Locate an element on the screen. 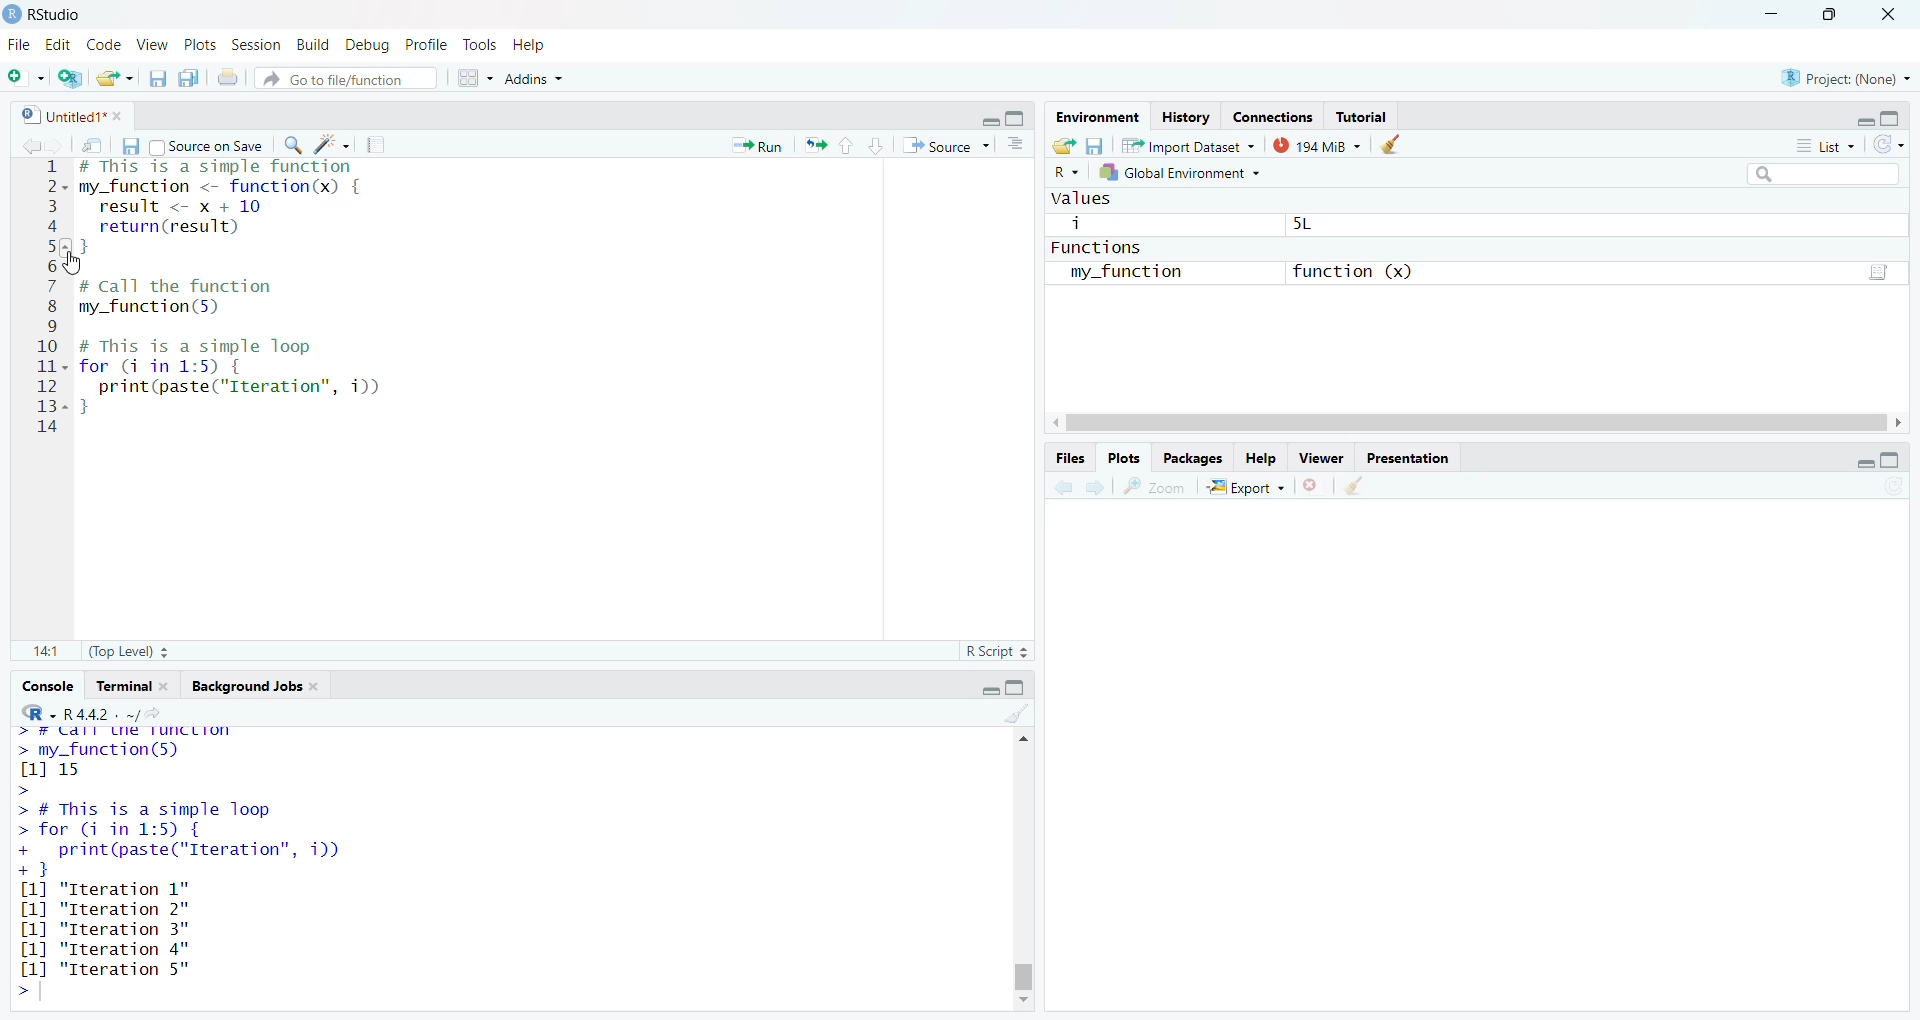 This screenshot has height=1020, width=1920. import dataset is located at coordinates (1188, 148).